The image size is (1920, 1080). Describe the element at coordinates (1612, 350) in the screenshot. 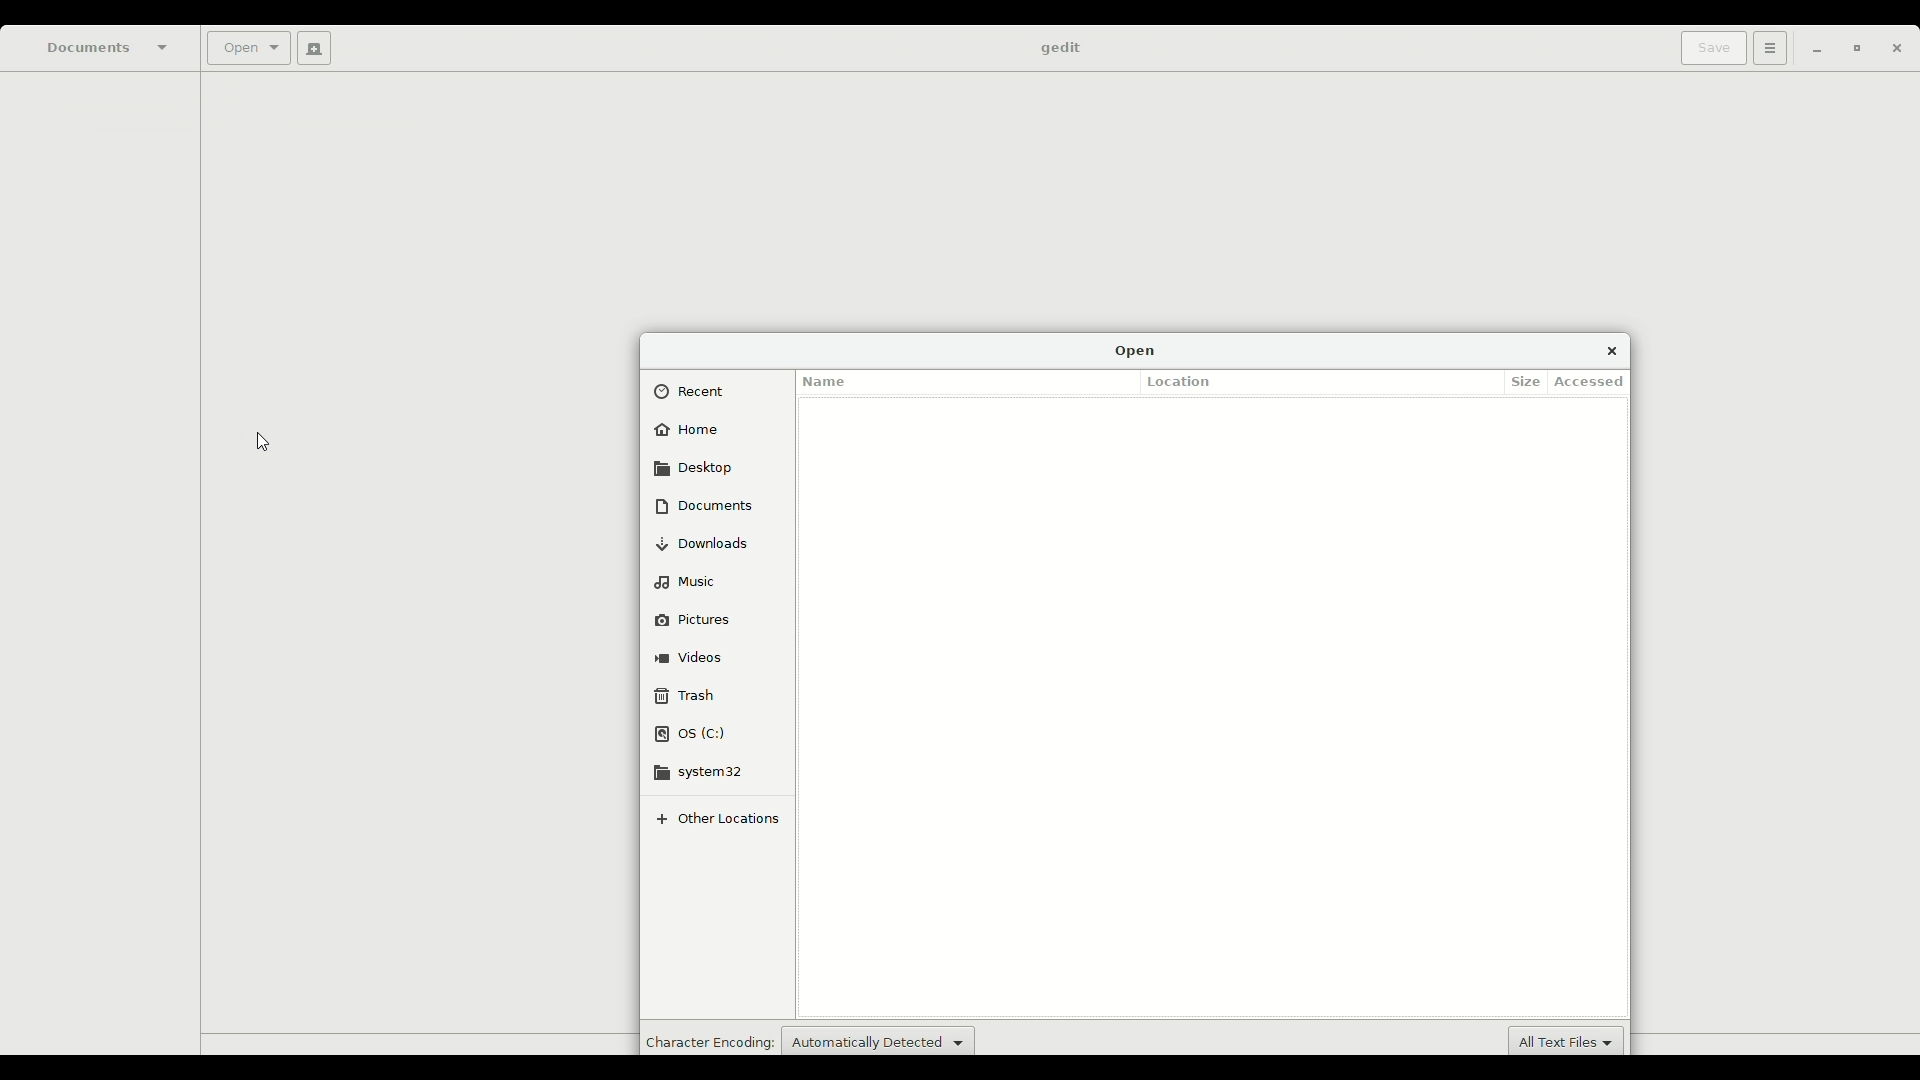

I see `Close` at that location.